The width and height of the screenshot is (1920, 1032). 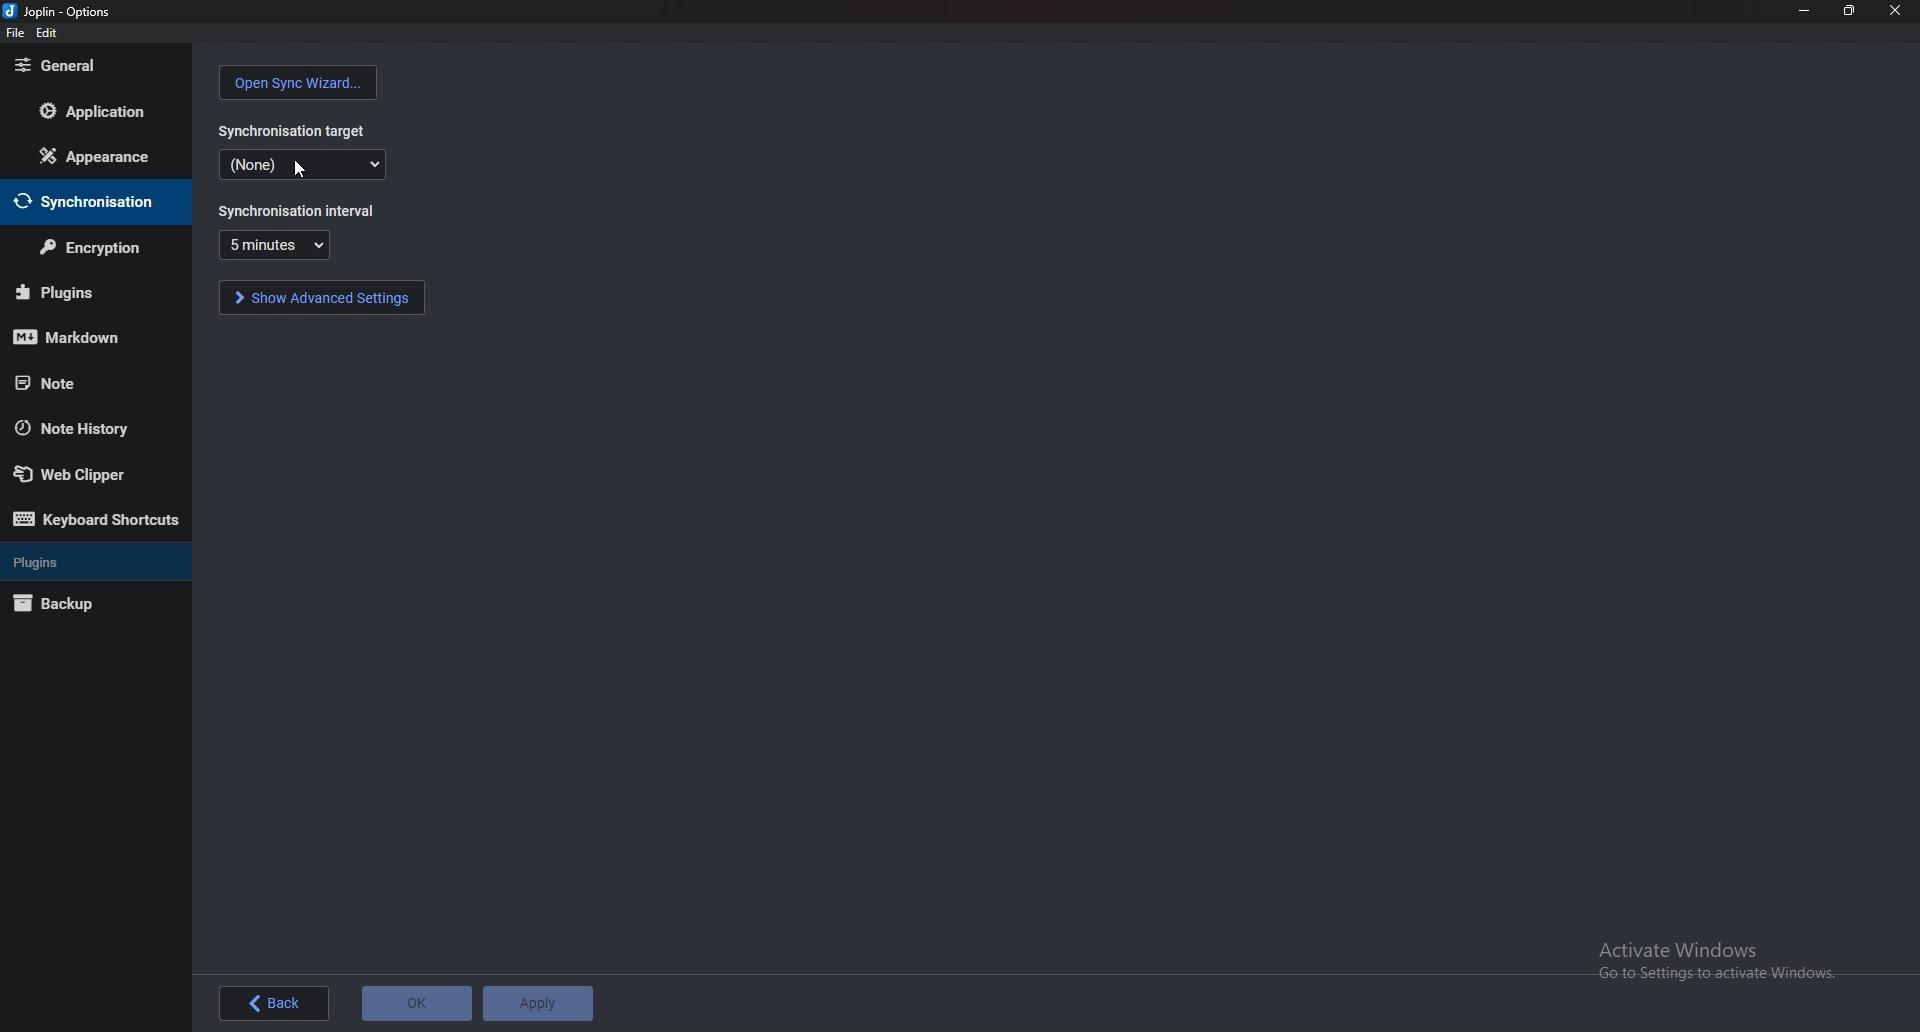 What do you see at coordinates (273, 1003) in the screenshot?
I see `back` at bounding box center [273, 1003].